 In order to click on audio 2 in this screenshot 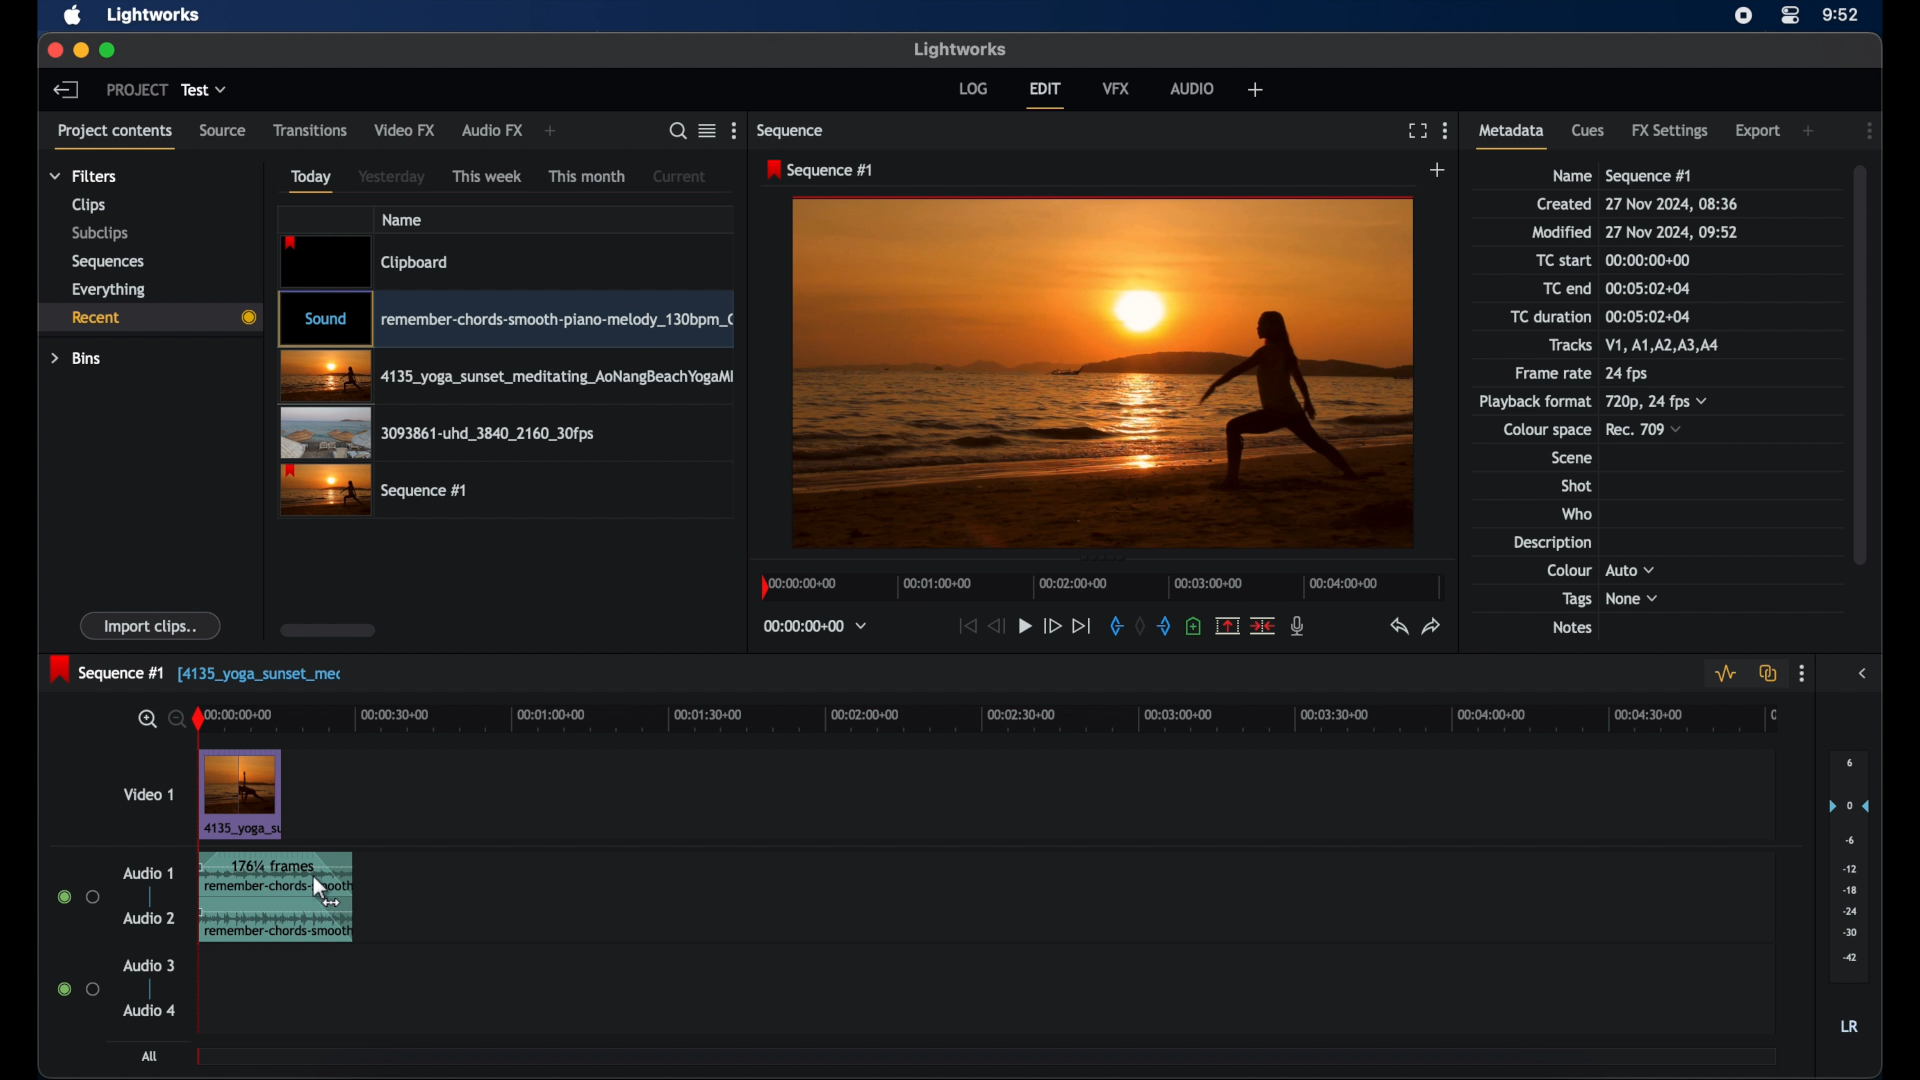, I will do `click(146, 918)`.